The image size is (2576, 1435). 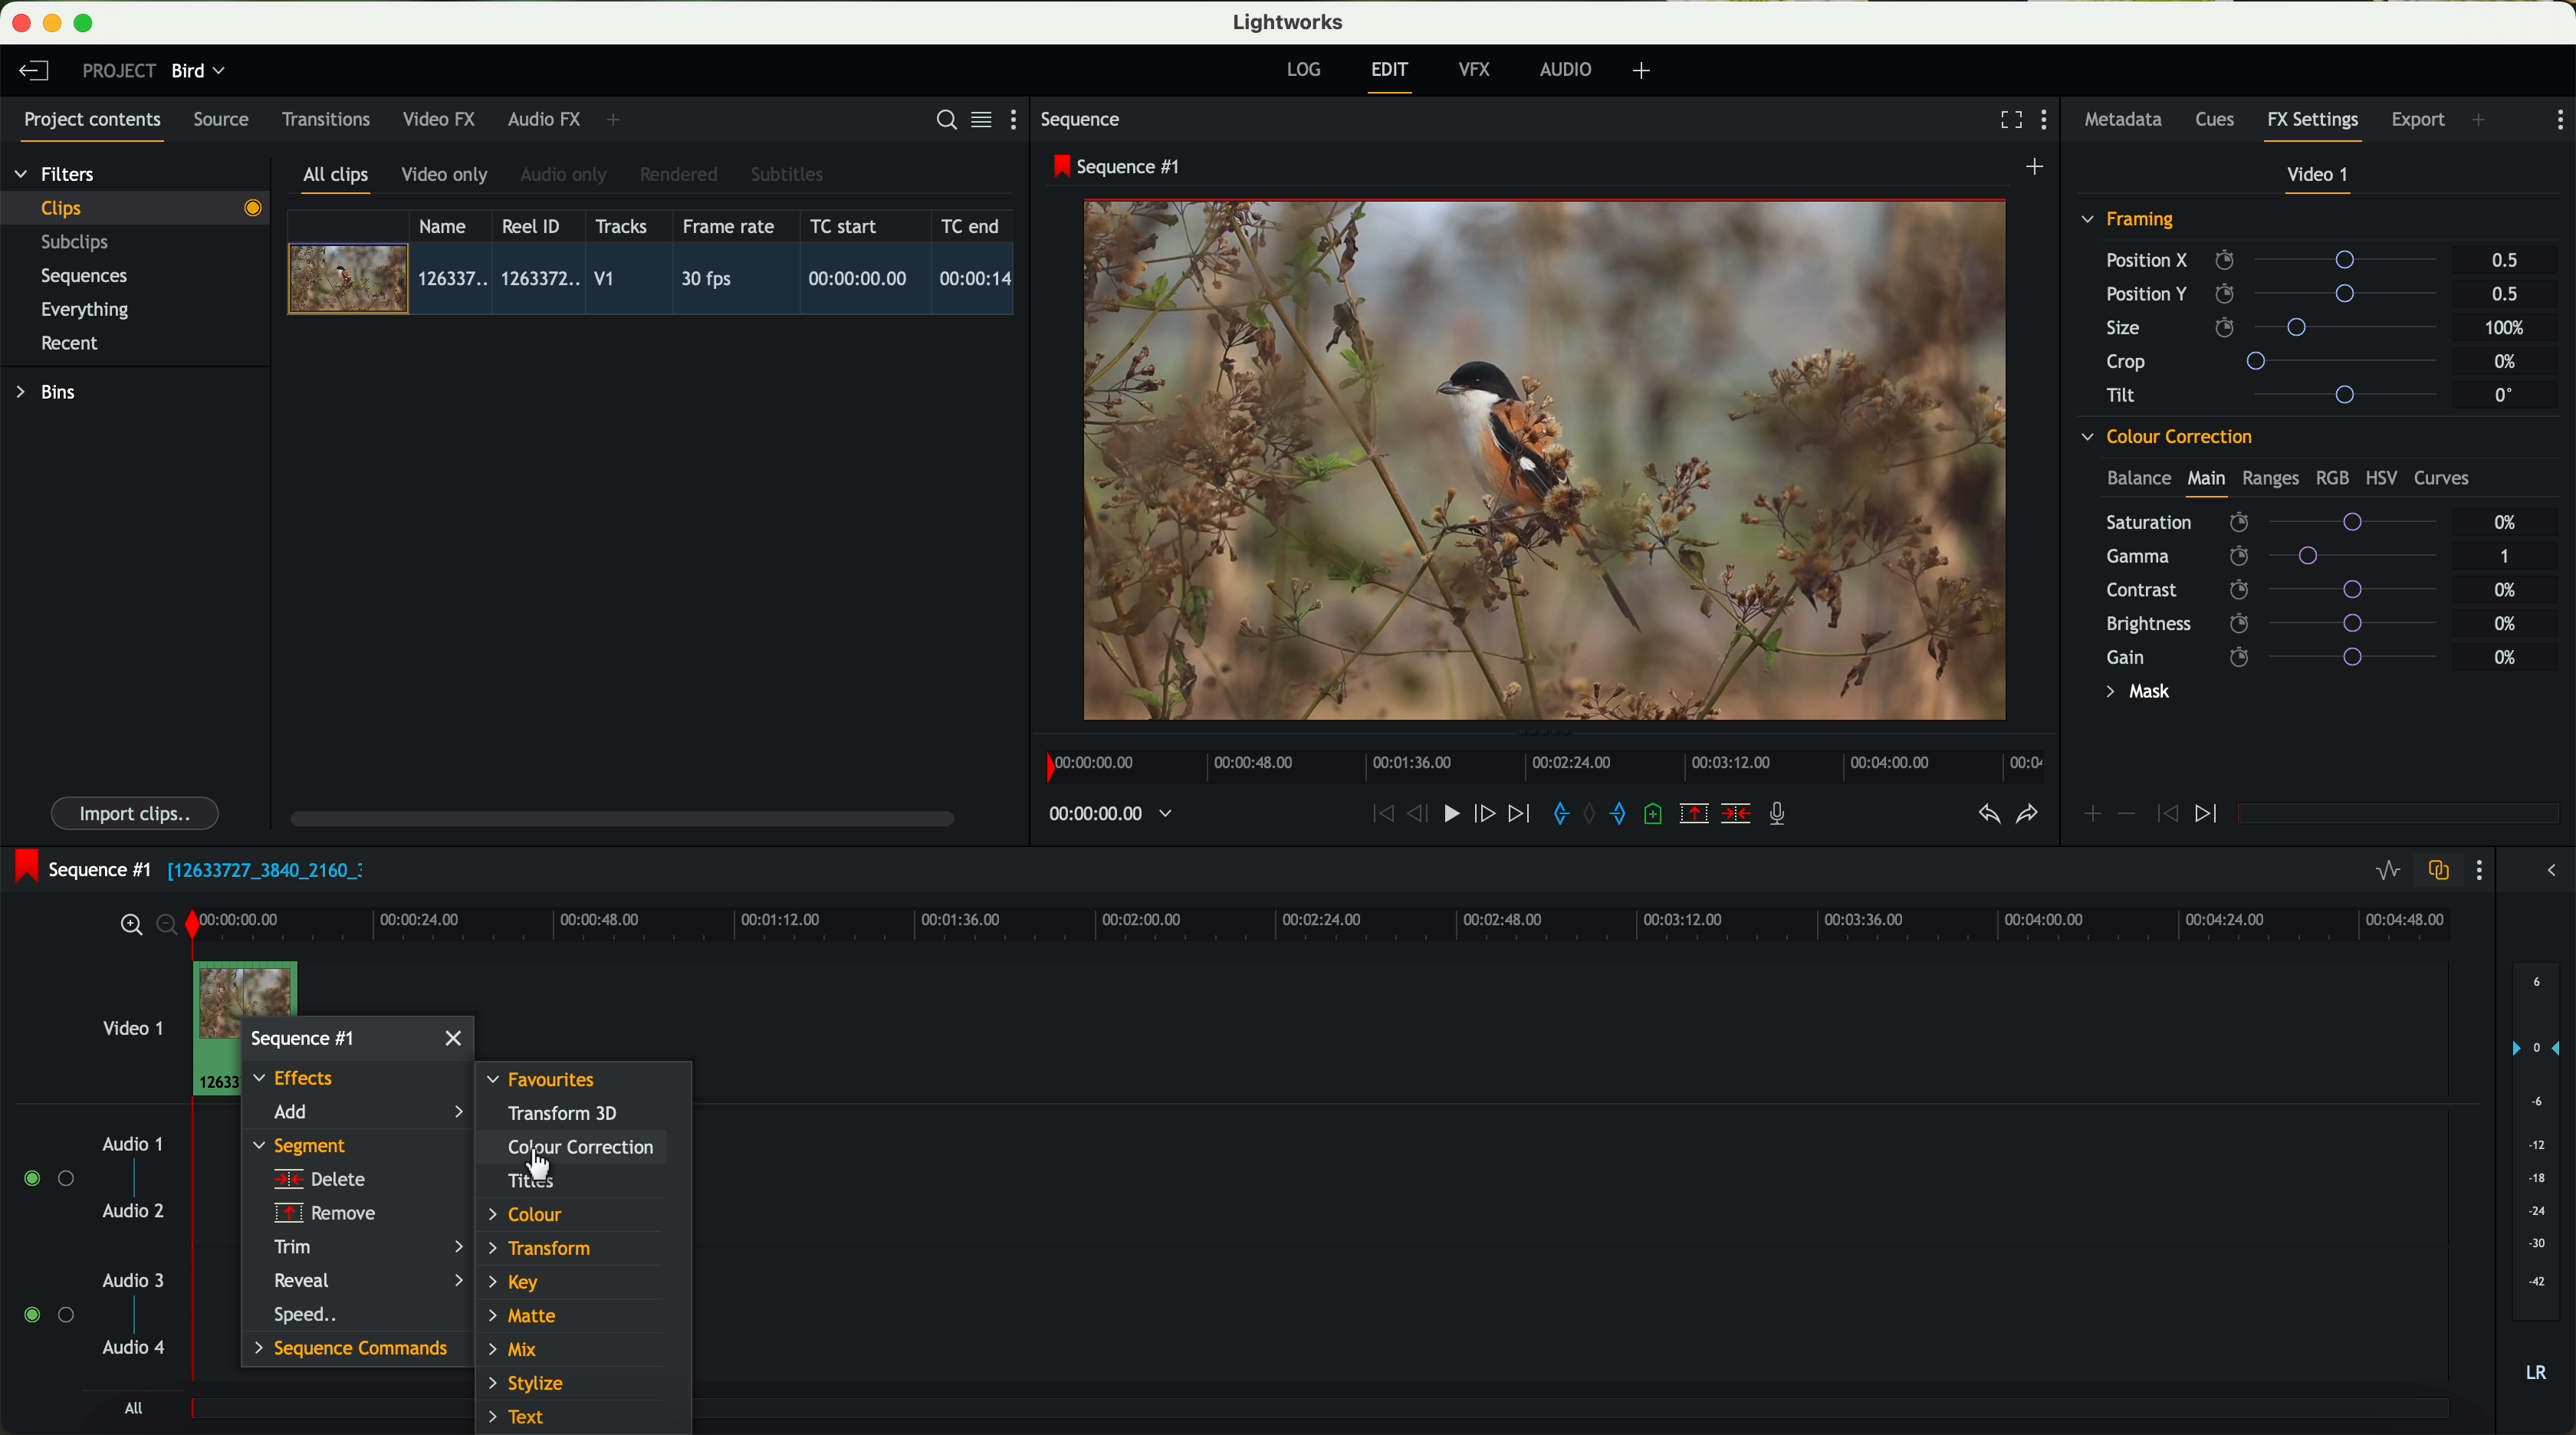 I want to click on video only, so click(x=444, y=176).